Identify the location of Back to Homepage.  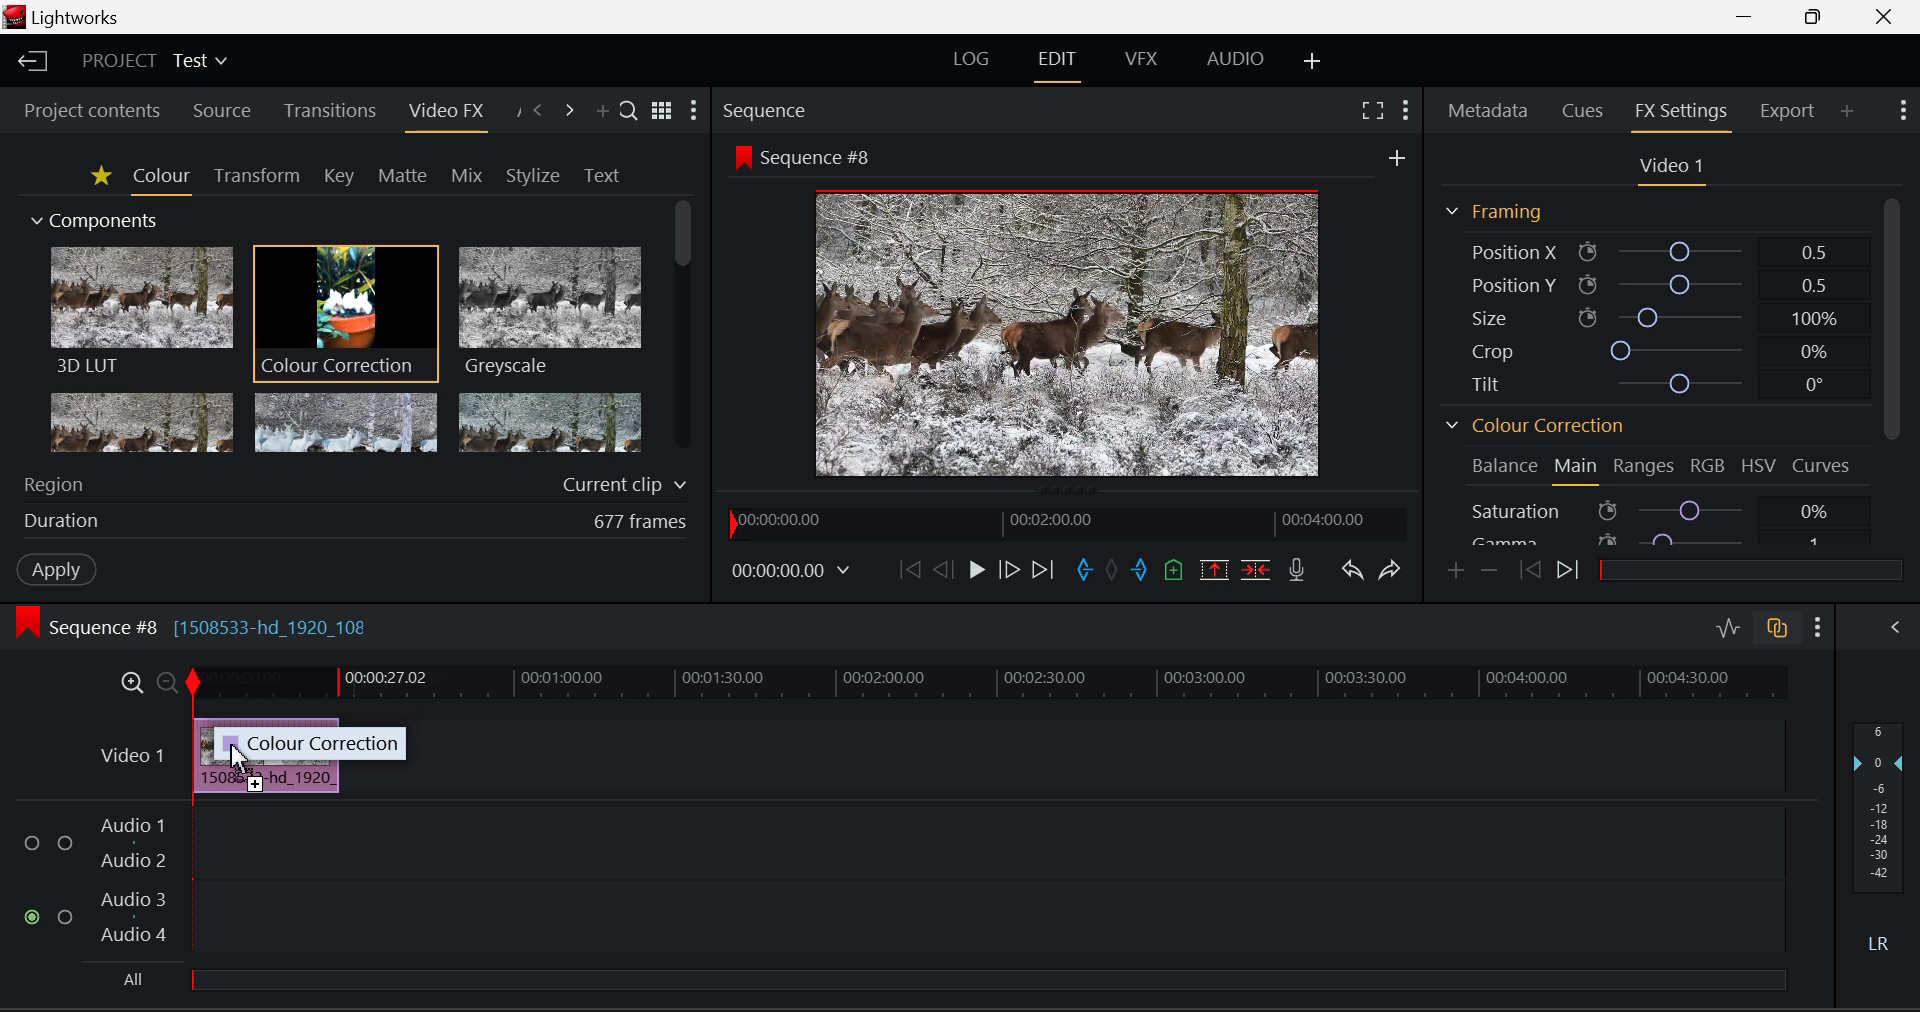
(30, 62).